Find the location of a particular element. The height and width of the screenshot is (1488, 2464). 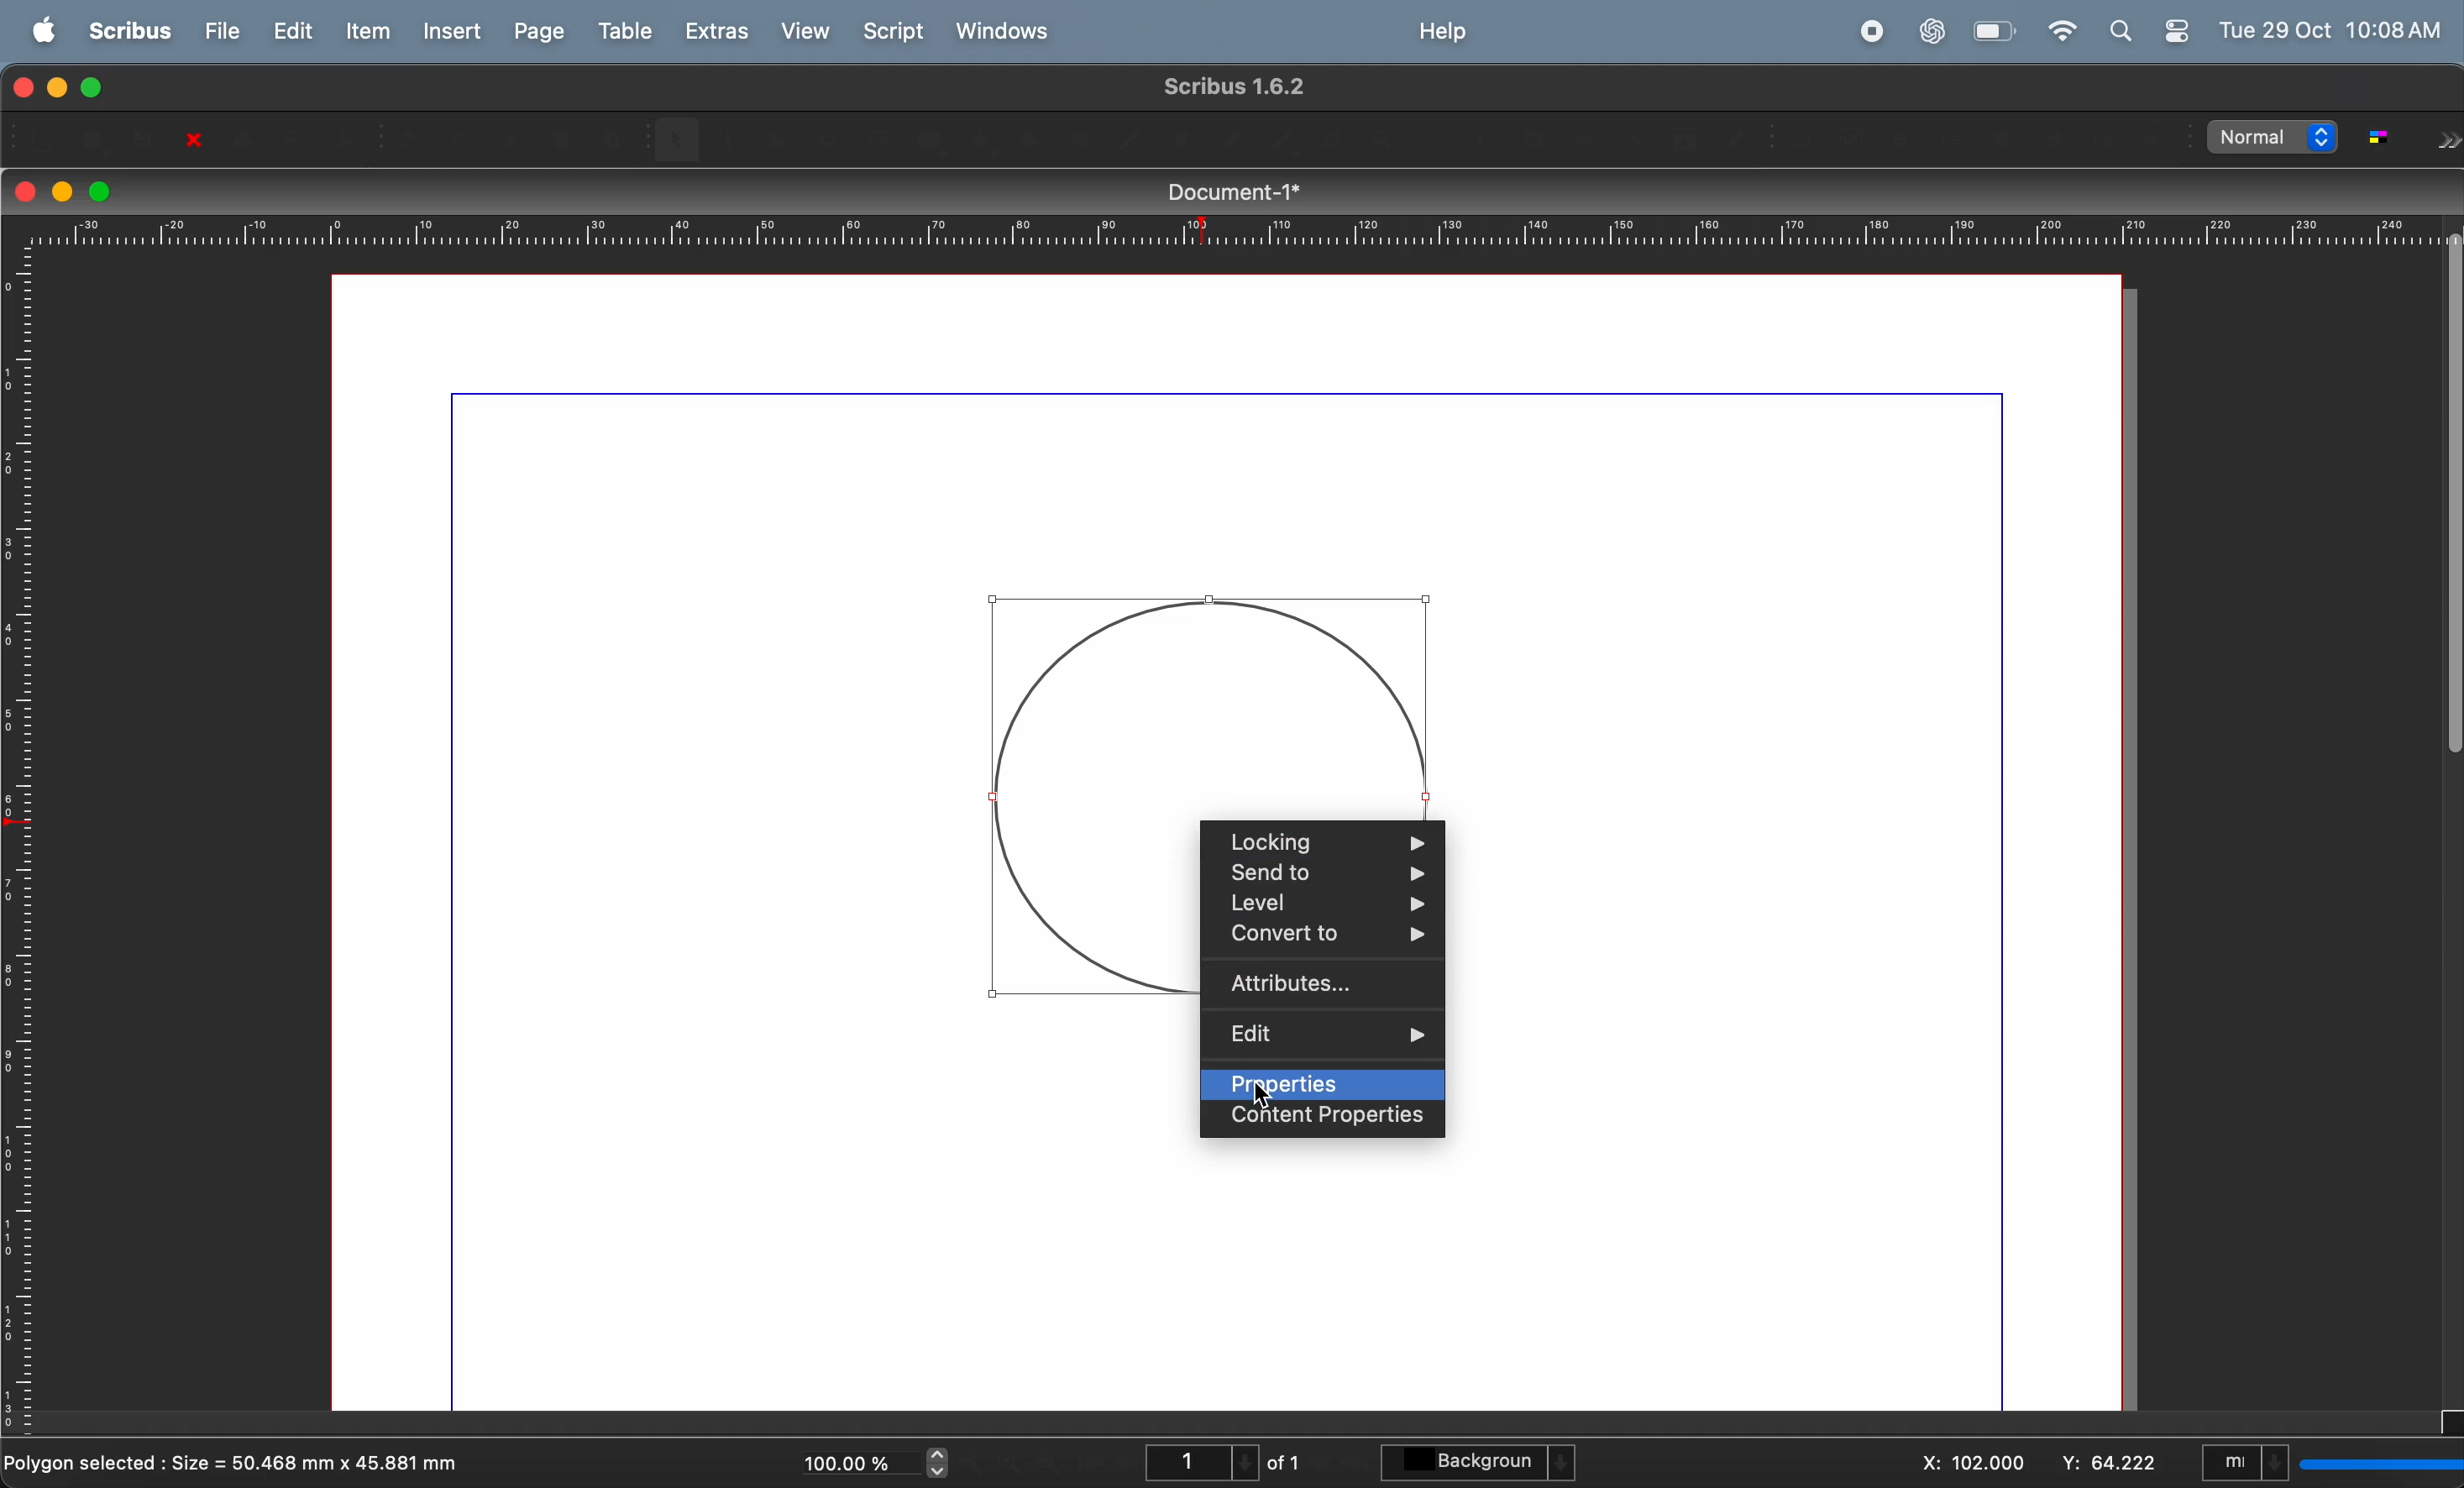

table is located at coordinates (621, 30).